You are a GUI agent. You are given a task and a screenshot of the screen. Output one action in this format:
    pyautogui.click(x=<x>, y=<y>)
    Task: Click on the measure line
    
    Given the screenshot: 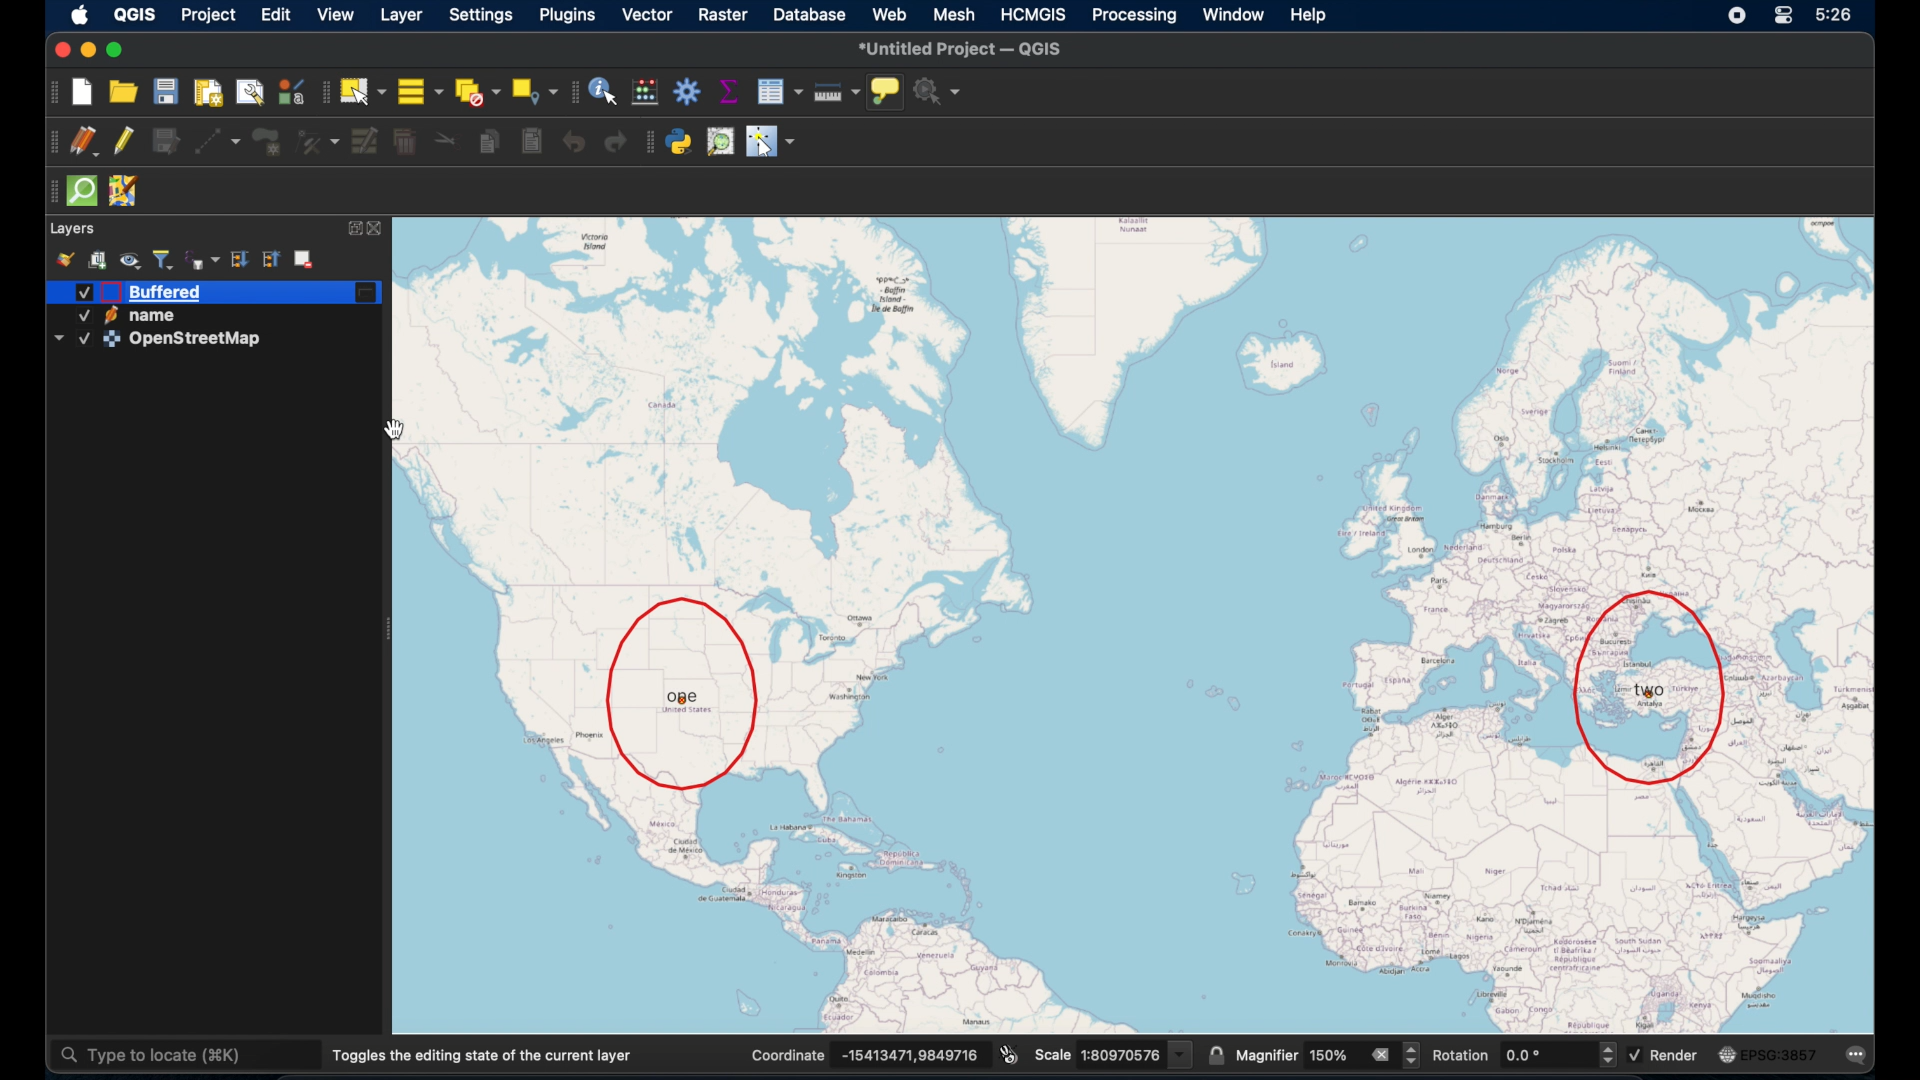 What is the action you would take?
    pyautogui.click(x=838, y=92)
    